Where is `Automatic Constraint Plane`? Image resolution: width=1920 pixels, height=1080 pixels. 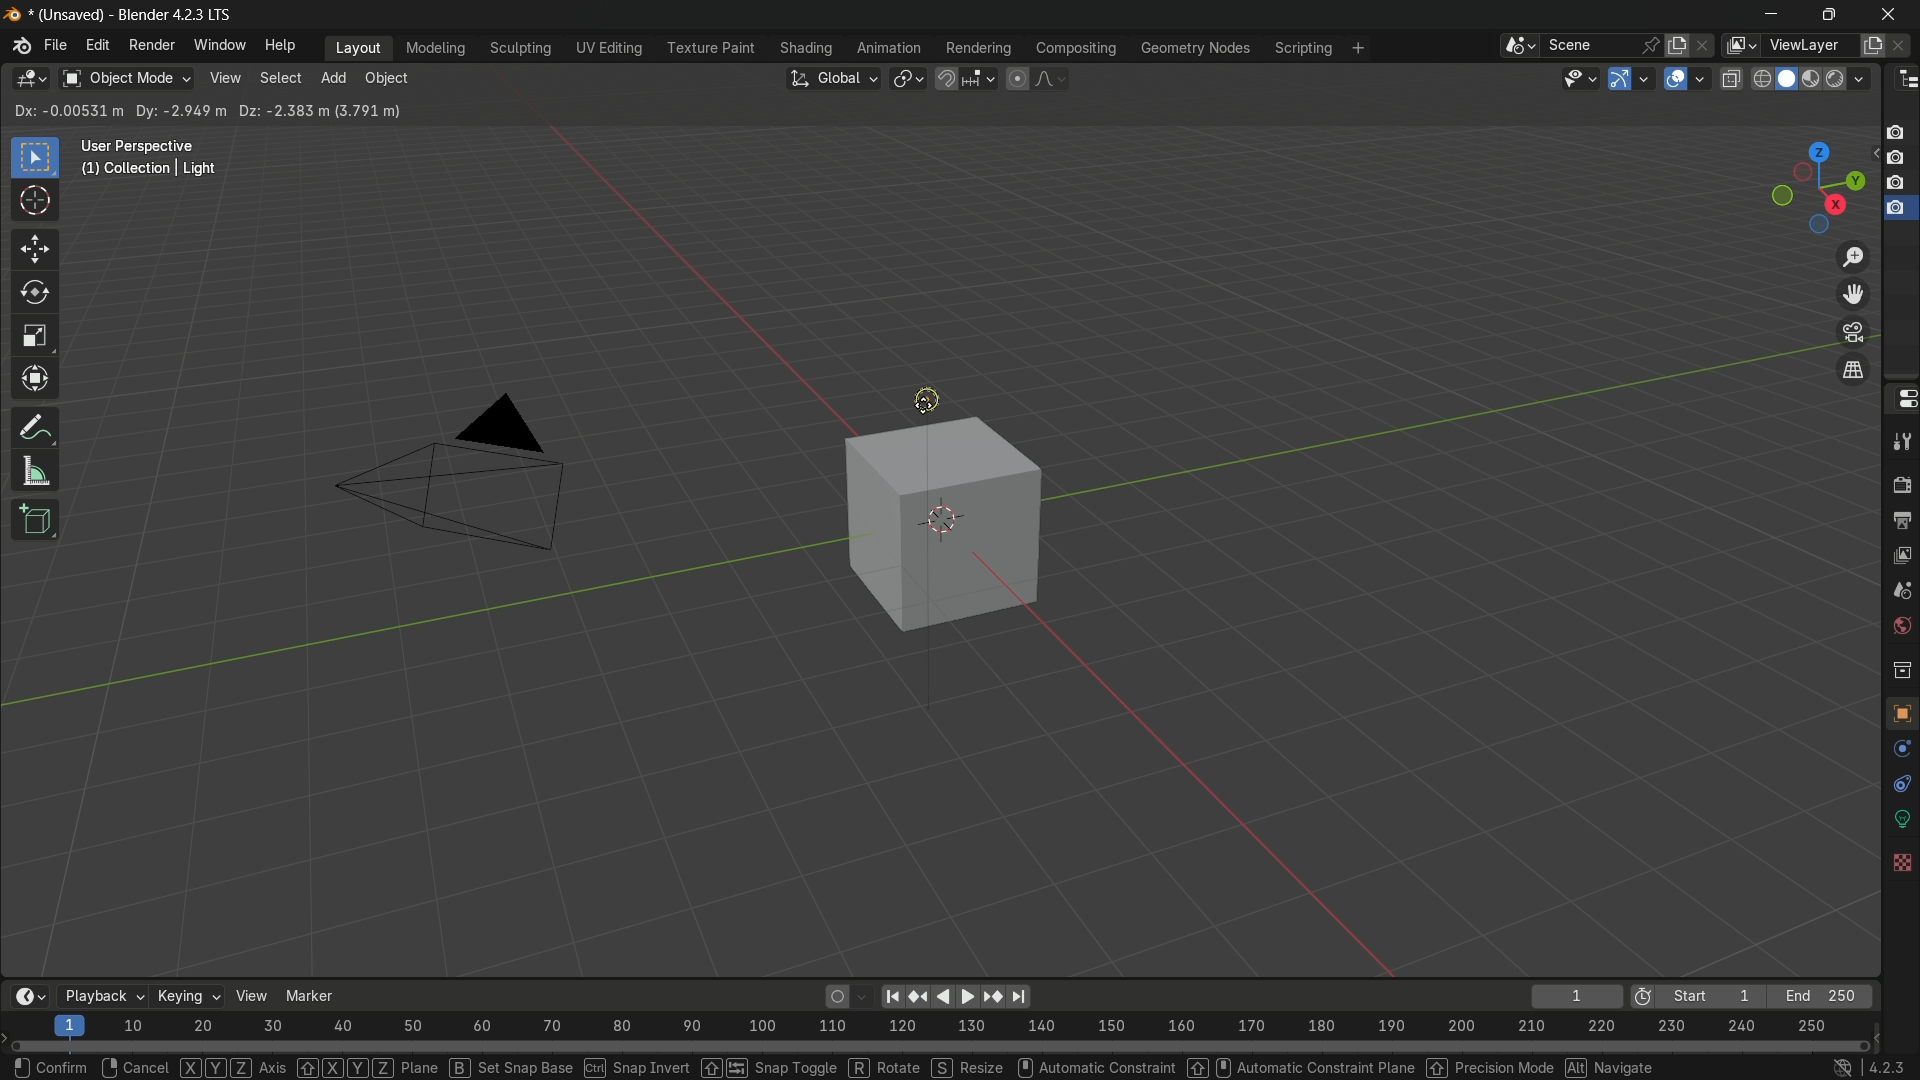
Automatic Constraint Plane is located at coordinates (1299, 1066).